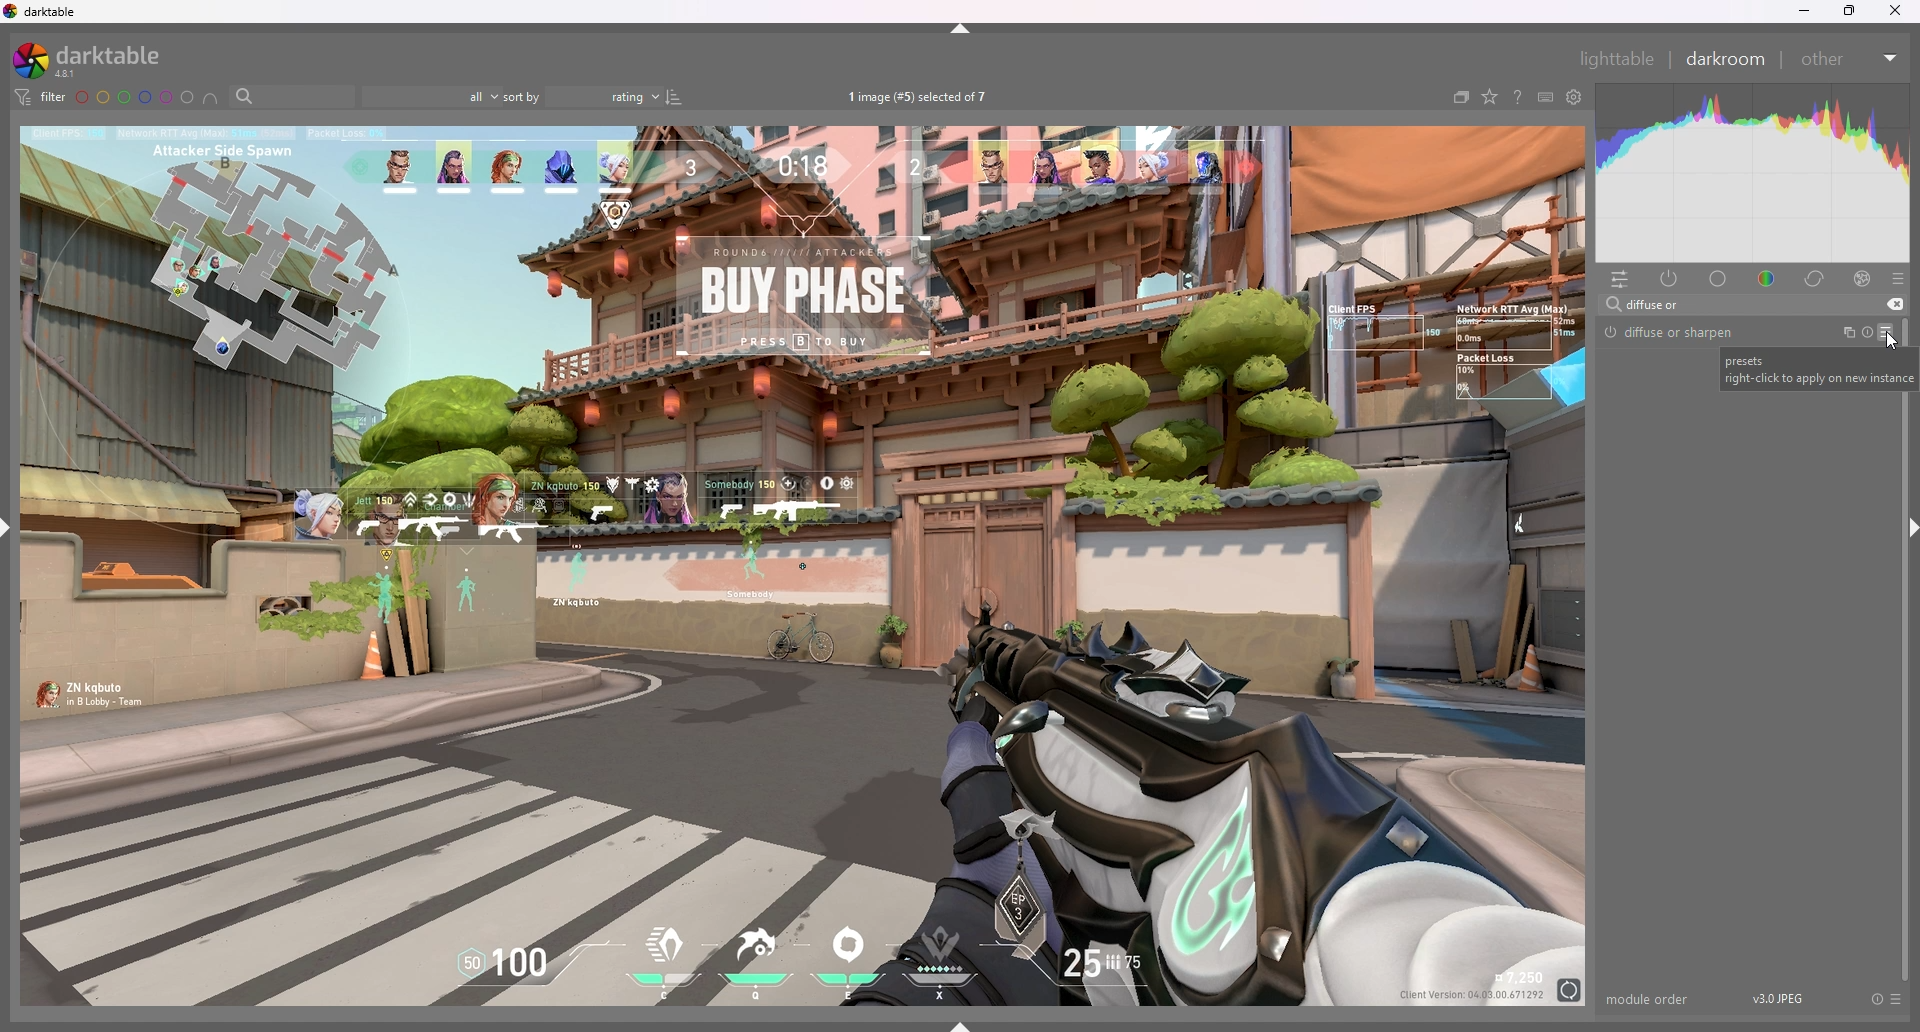 The height and width of the screenshot is (1032, 1920). Describe the element at coordinates (1895, 304) in the screenshot. I see `cut input` at that location.